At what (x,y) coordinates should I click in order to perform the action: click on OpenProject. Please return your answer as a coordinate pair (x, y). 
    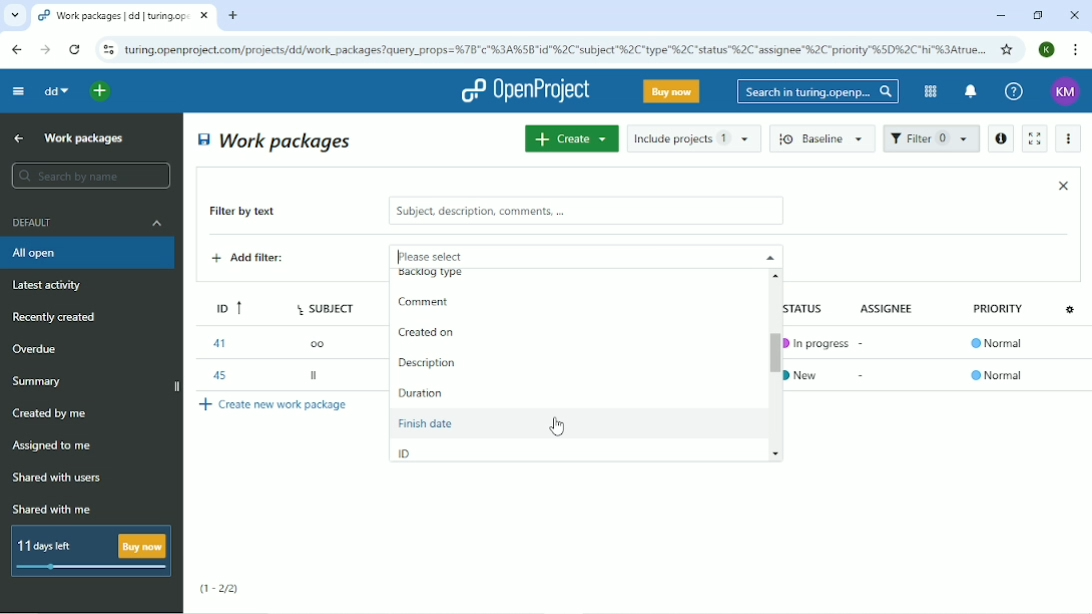
    Looking at the image, I should click on (525, 91).